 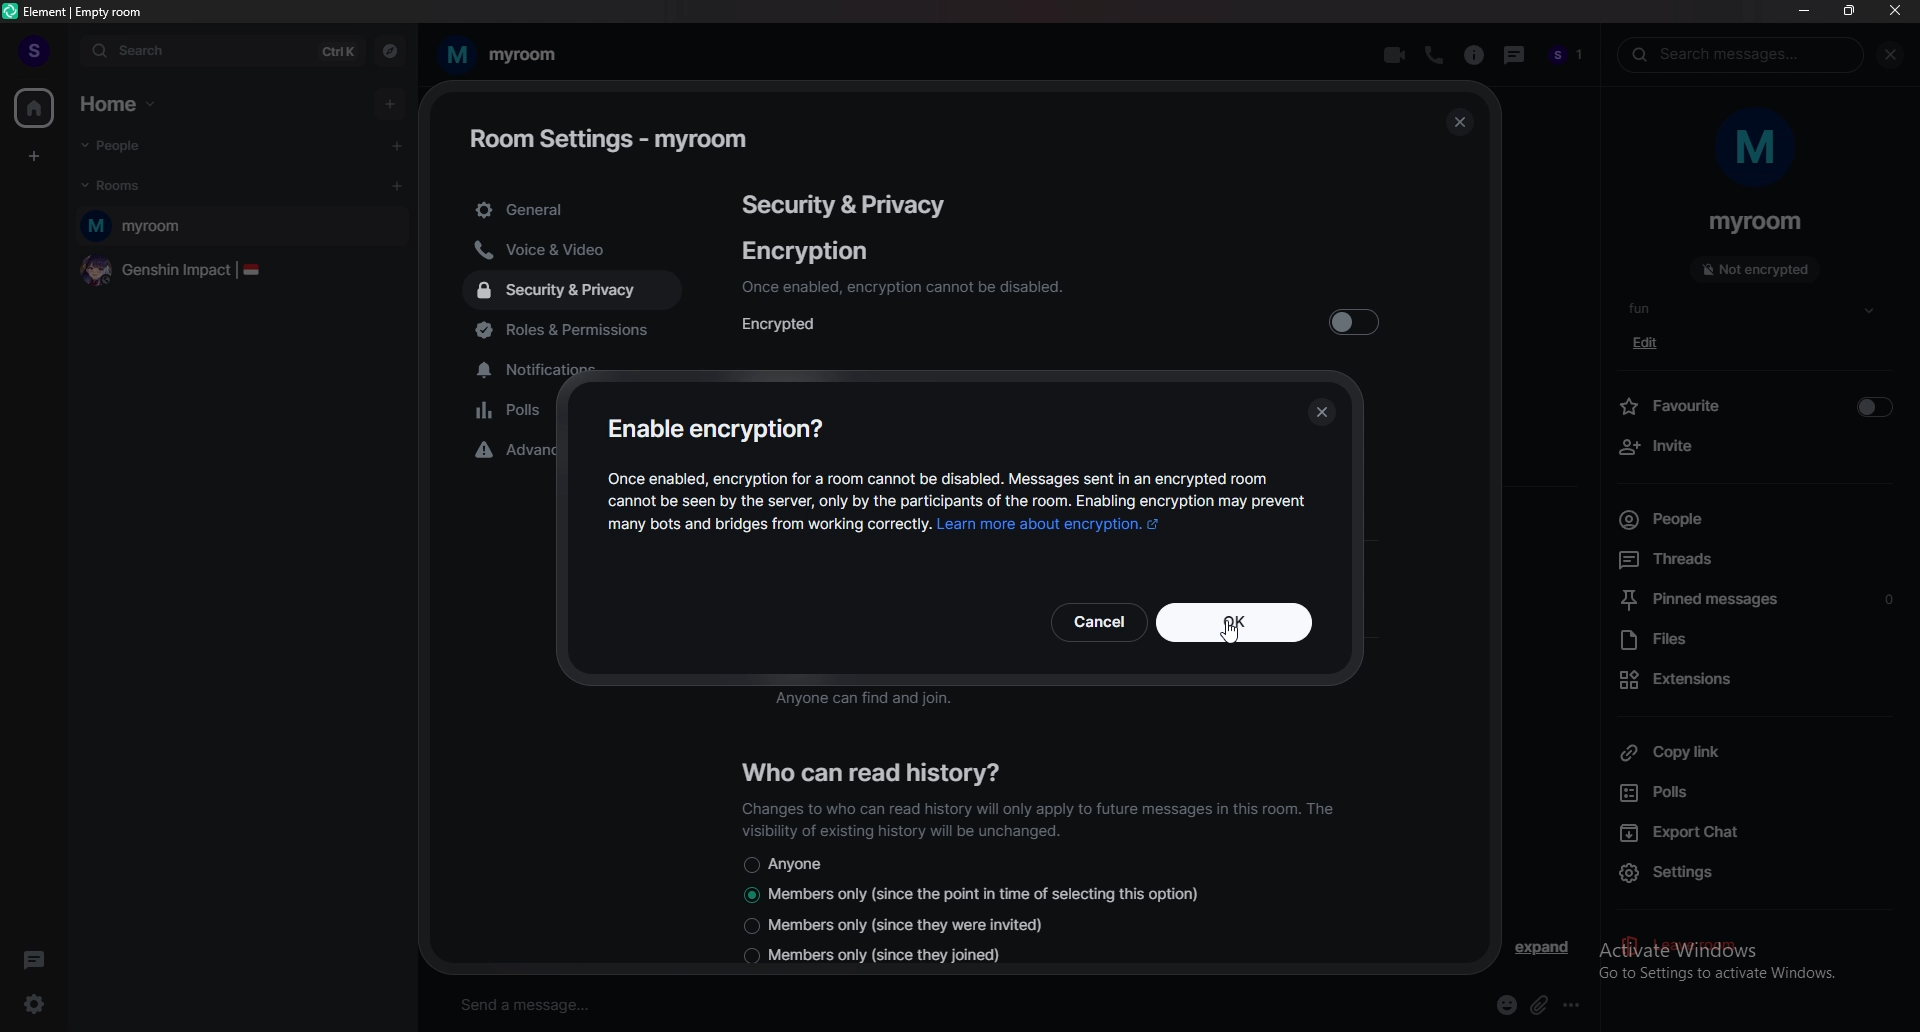 I want to click on  Members only (since the point in time of selecting this option), so click(x=973, y=896).